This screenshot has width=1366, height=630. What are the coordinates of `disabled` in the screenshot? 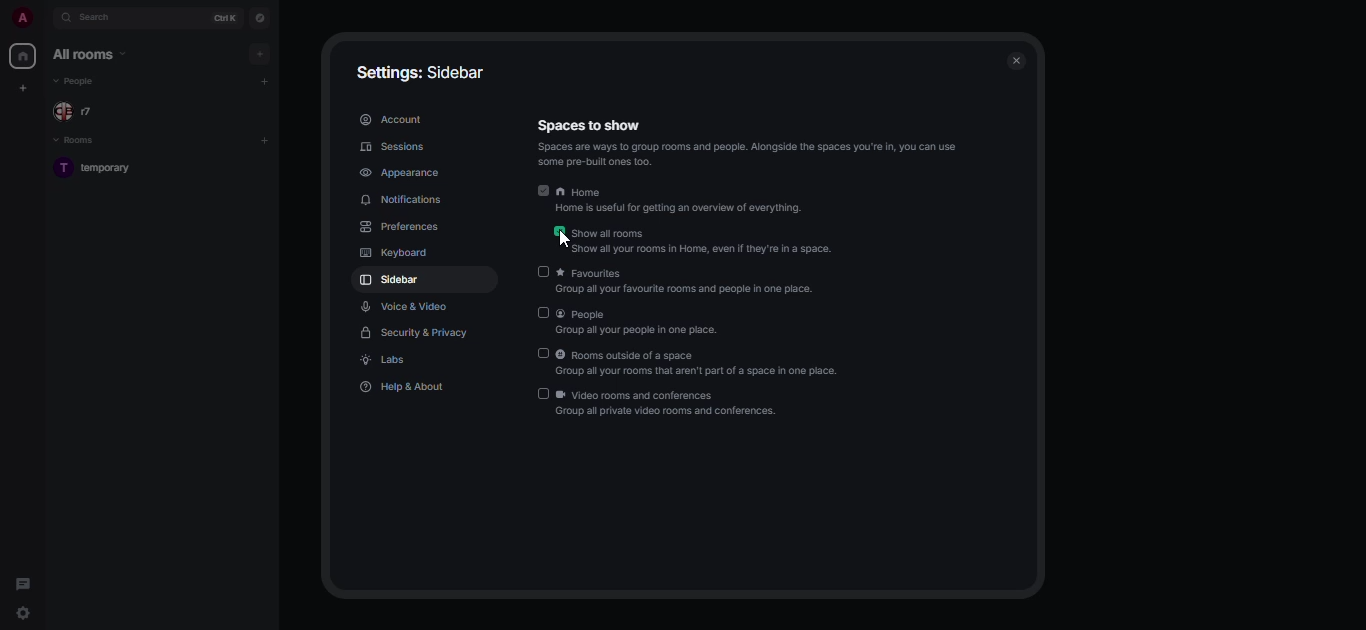 It's located at (543, 353).